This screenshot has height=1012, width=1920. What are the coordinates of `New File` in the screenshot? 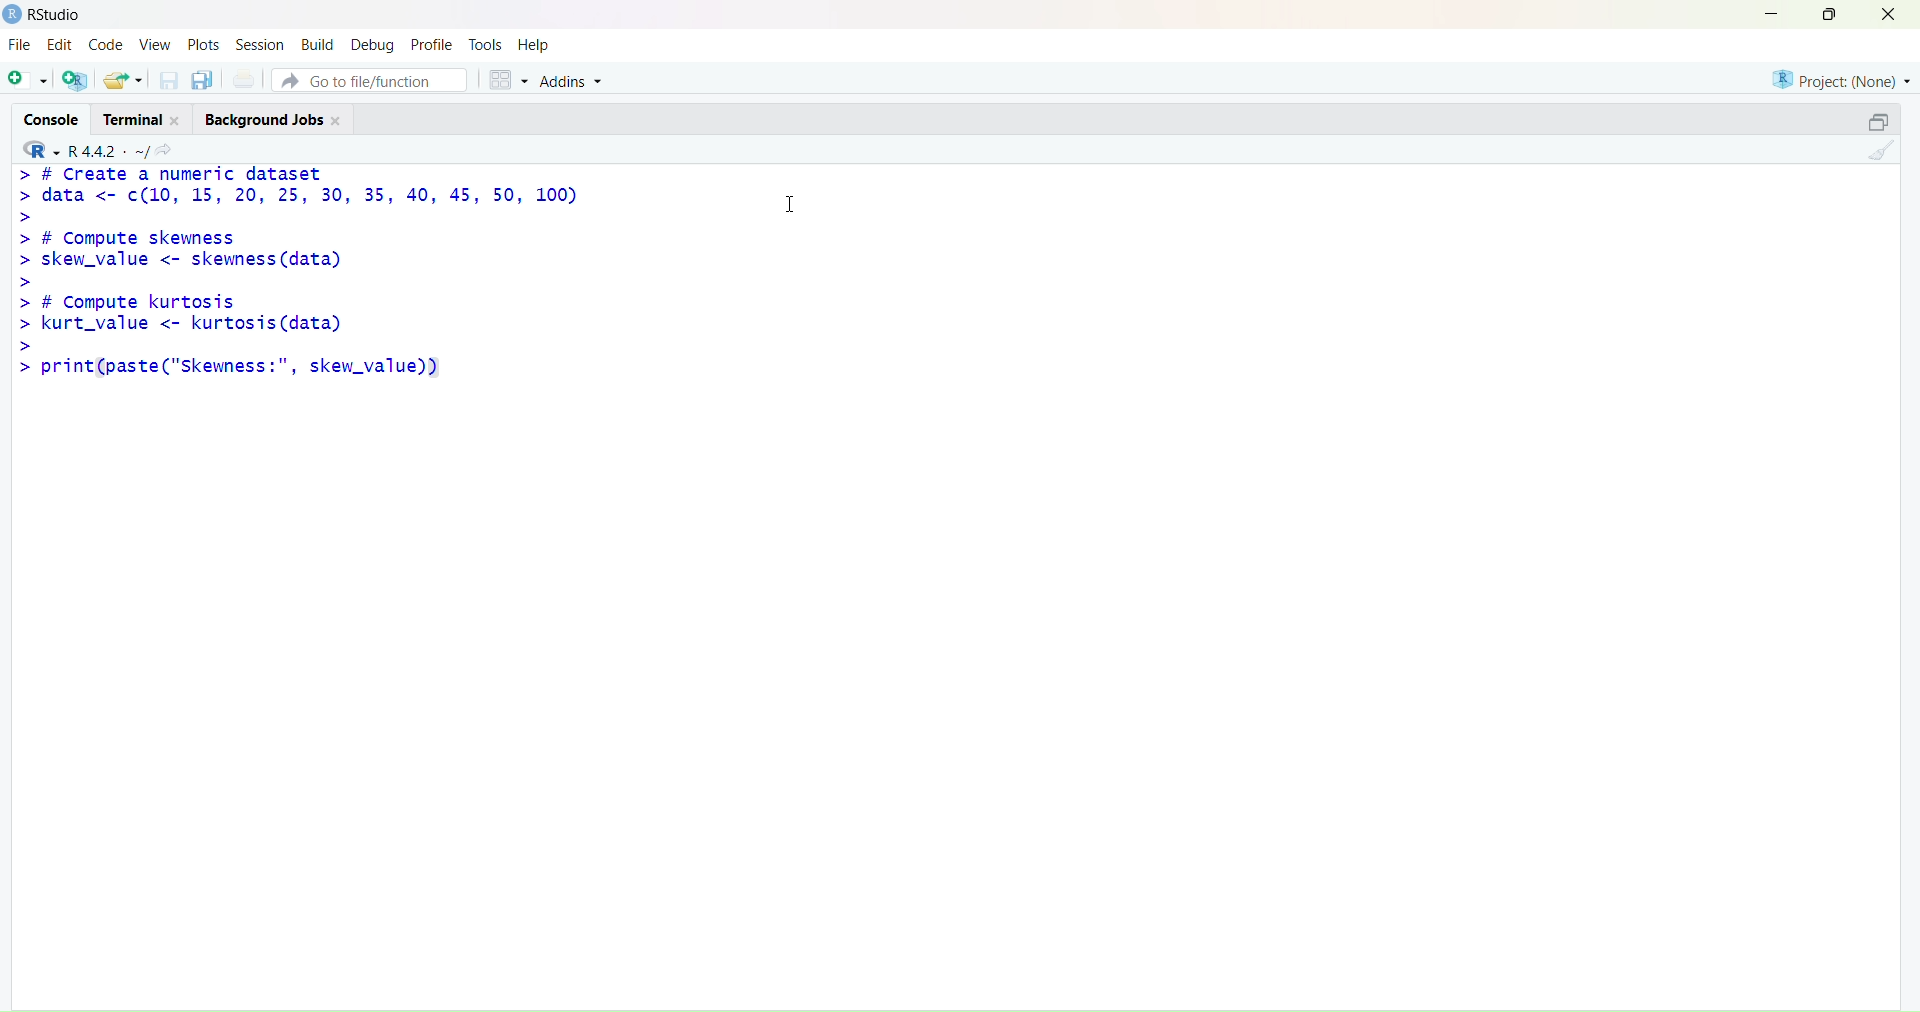 It's located at (25, 79).